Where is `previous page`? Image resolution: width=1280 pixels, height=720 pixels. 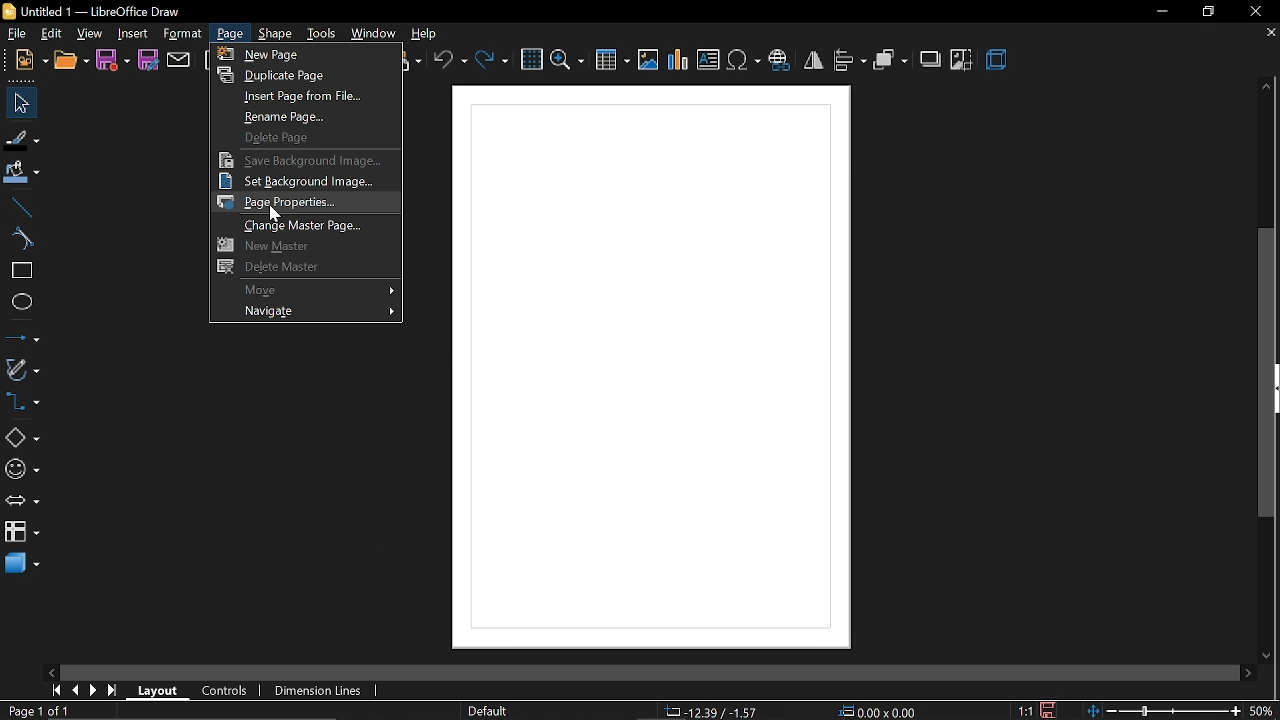 previous page is located at coordinates (77, 691).